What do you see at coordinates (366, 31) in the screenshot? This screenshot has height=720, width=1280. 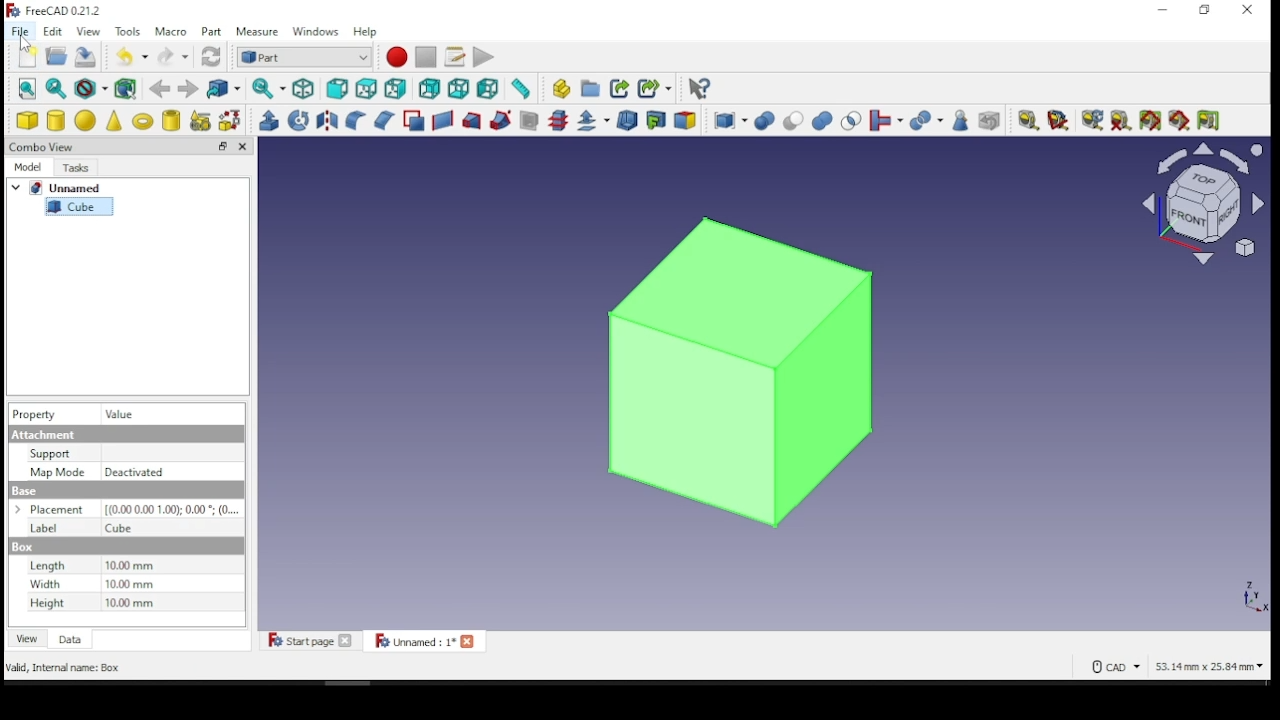 I see `help` at bounding box center [366, 31].